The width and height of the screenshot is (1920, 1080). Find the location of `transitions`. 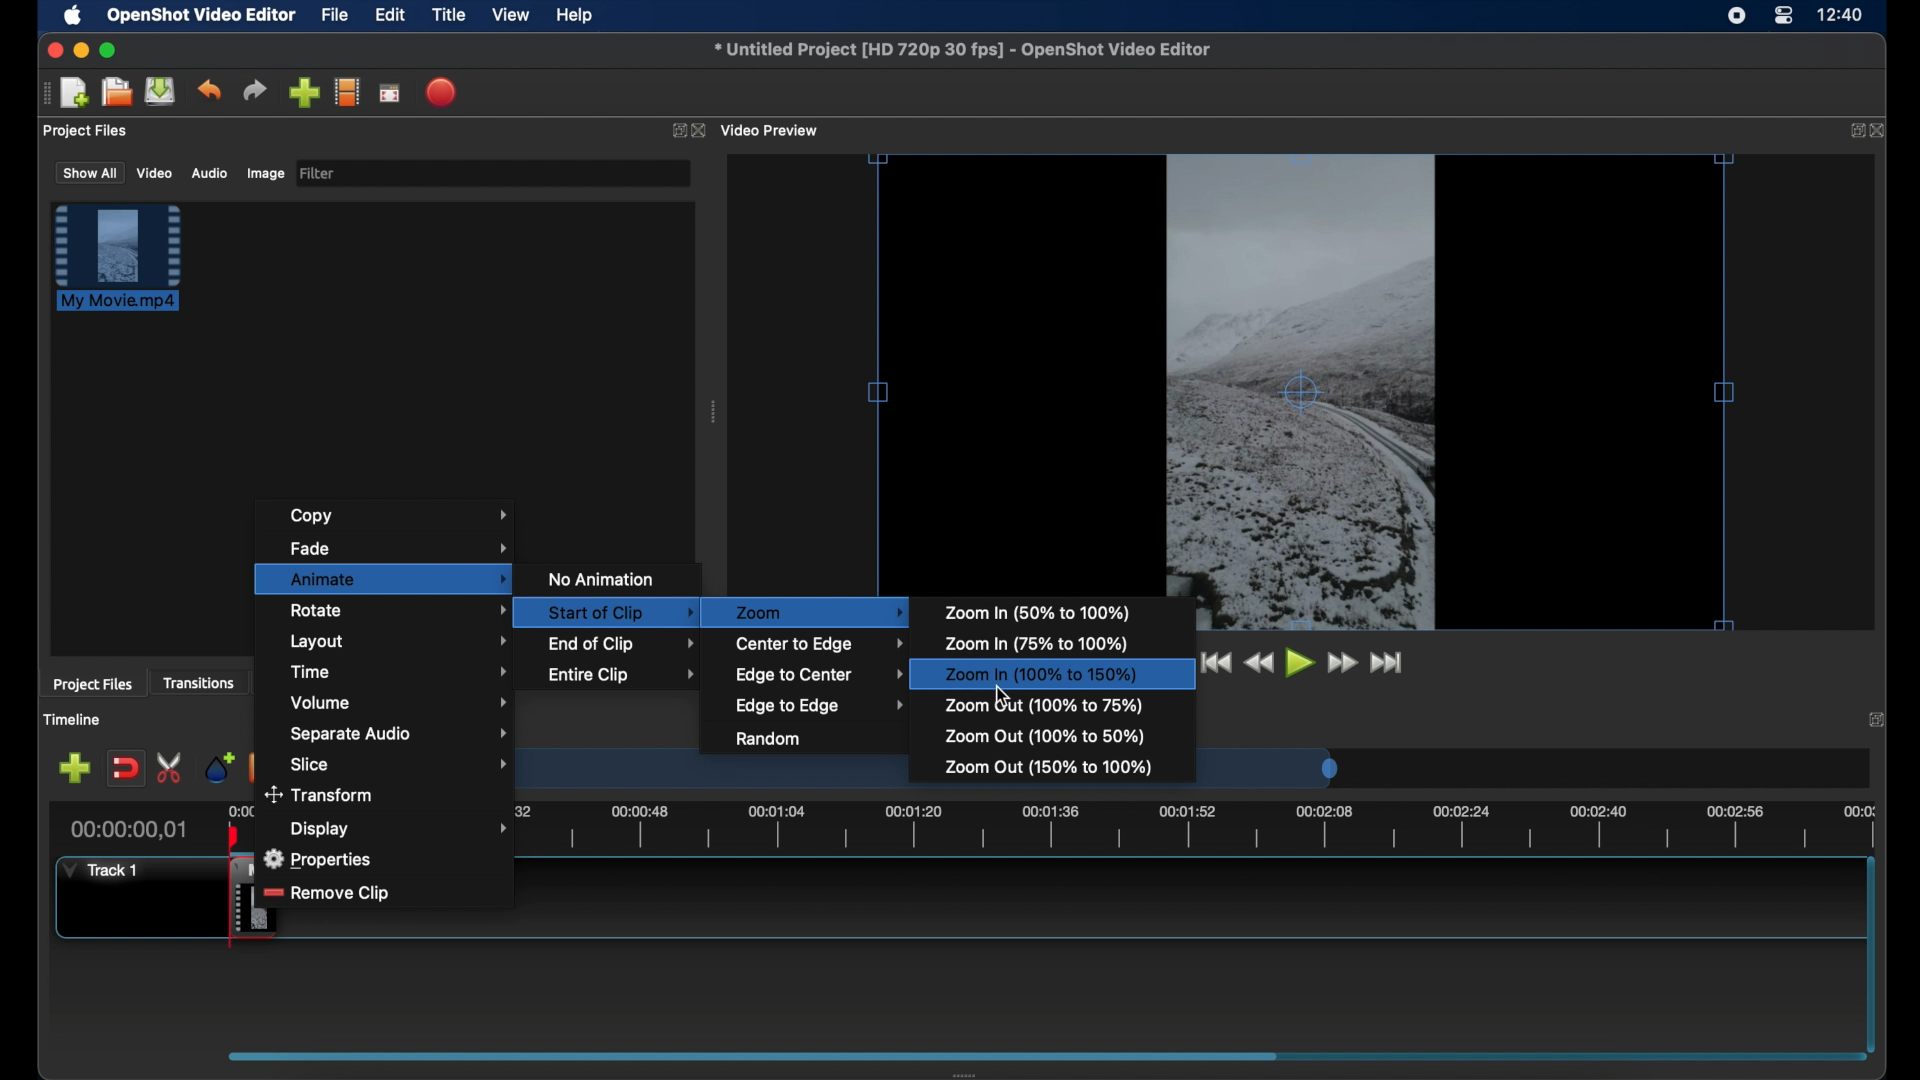

transitions is located at coordinates (201, 684).